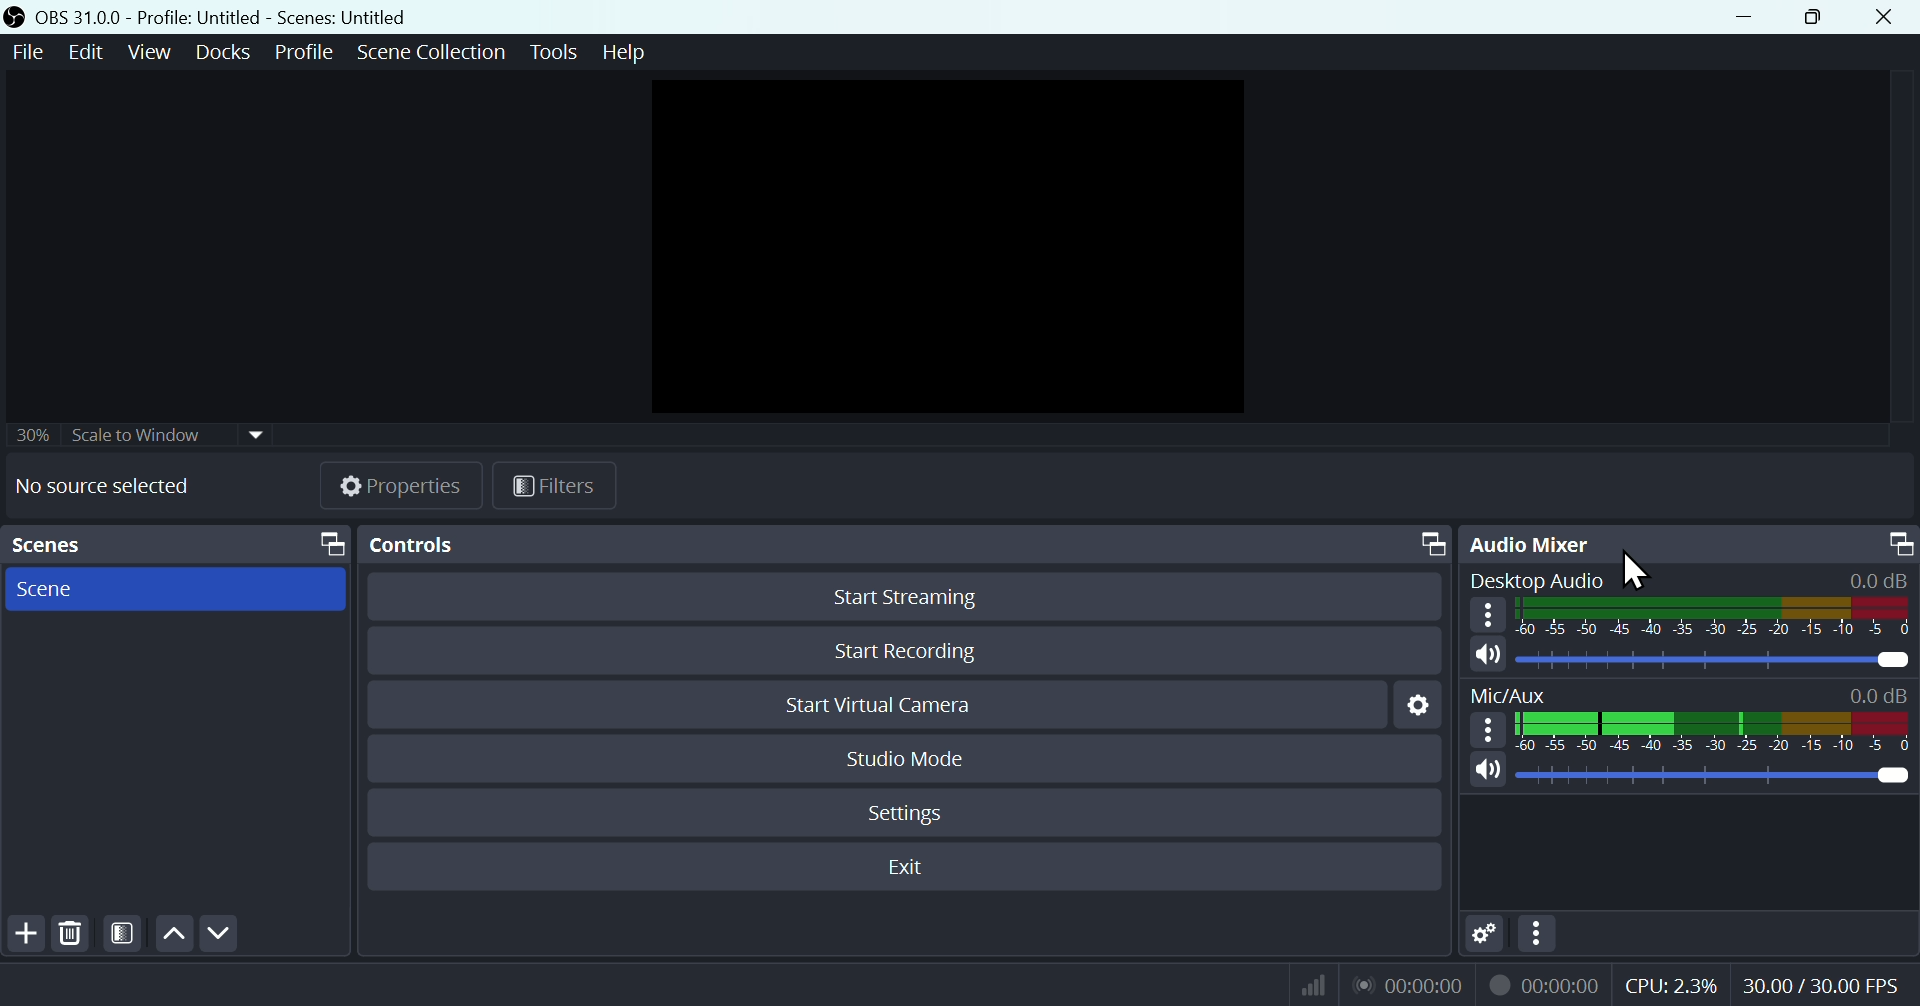 Image resolution: width=1920 pixels, height=1006 pixels. I want to click on Live Status, so click(1411, 984).